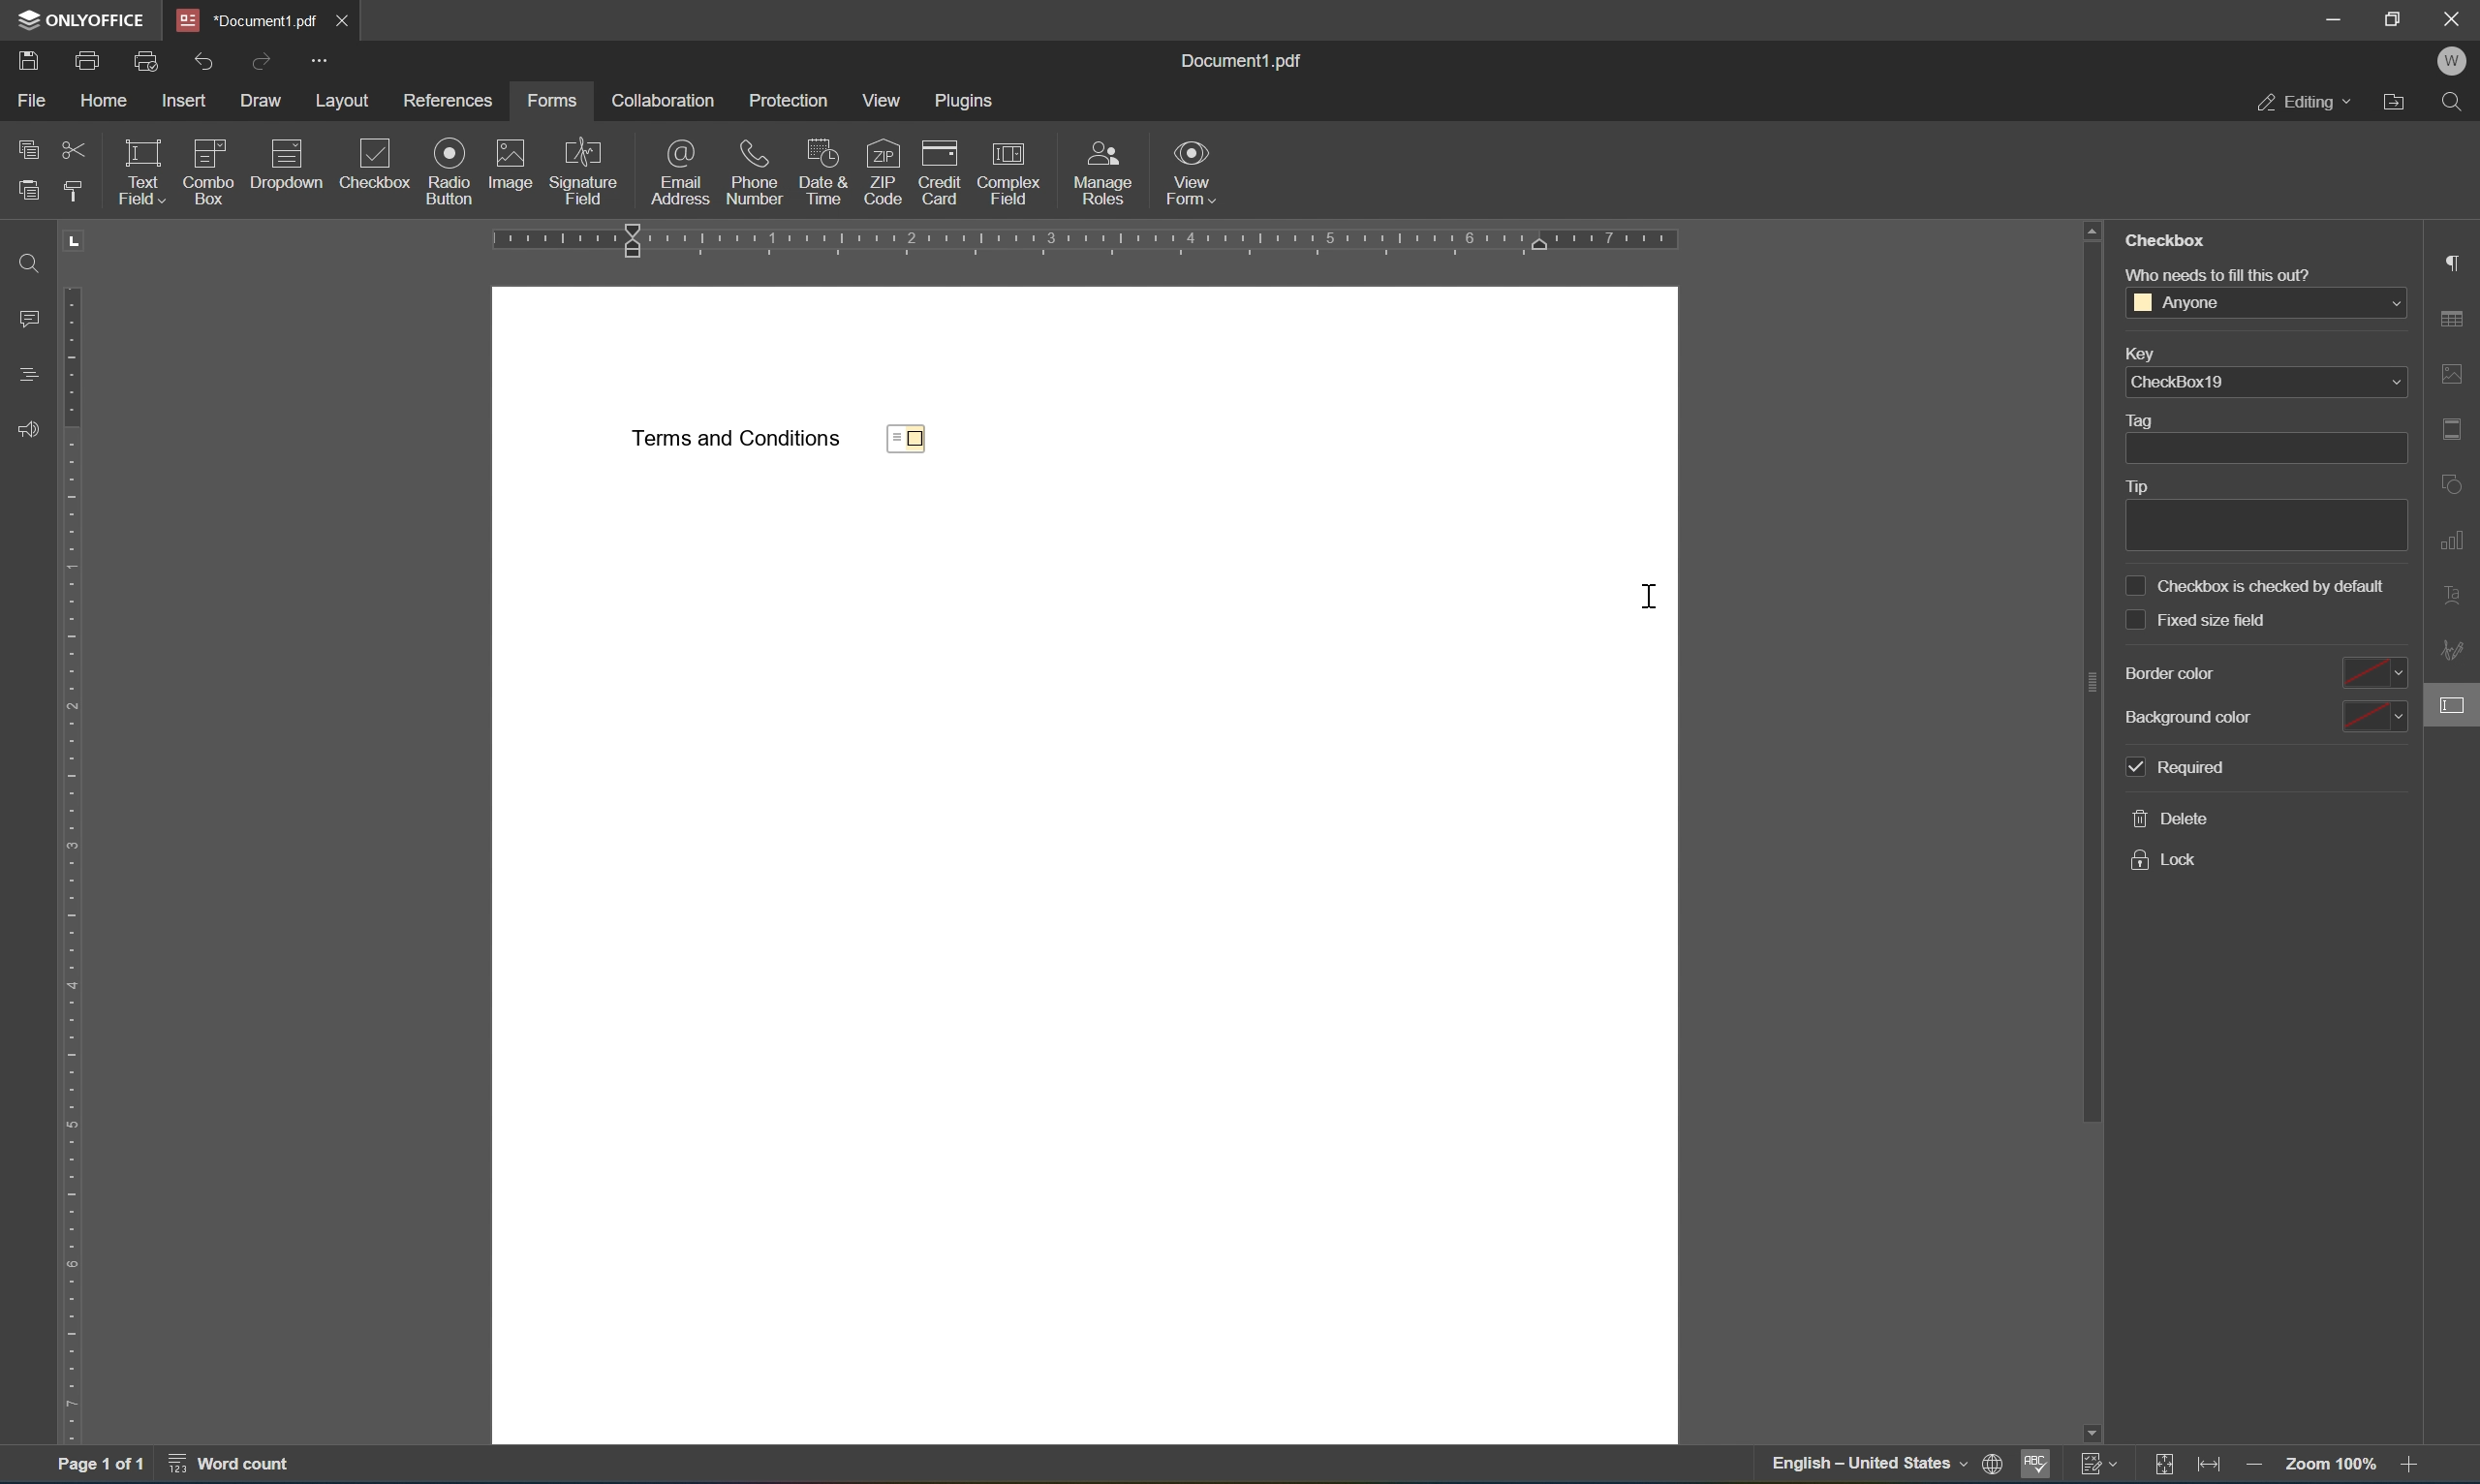 This screenshot has height=1484, width=2480. I want to click on references, so click(448, 101).